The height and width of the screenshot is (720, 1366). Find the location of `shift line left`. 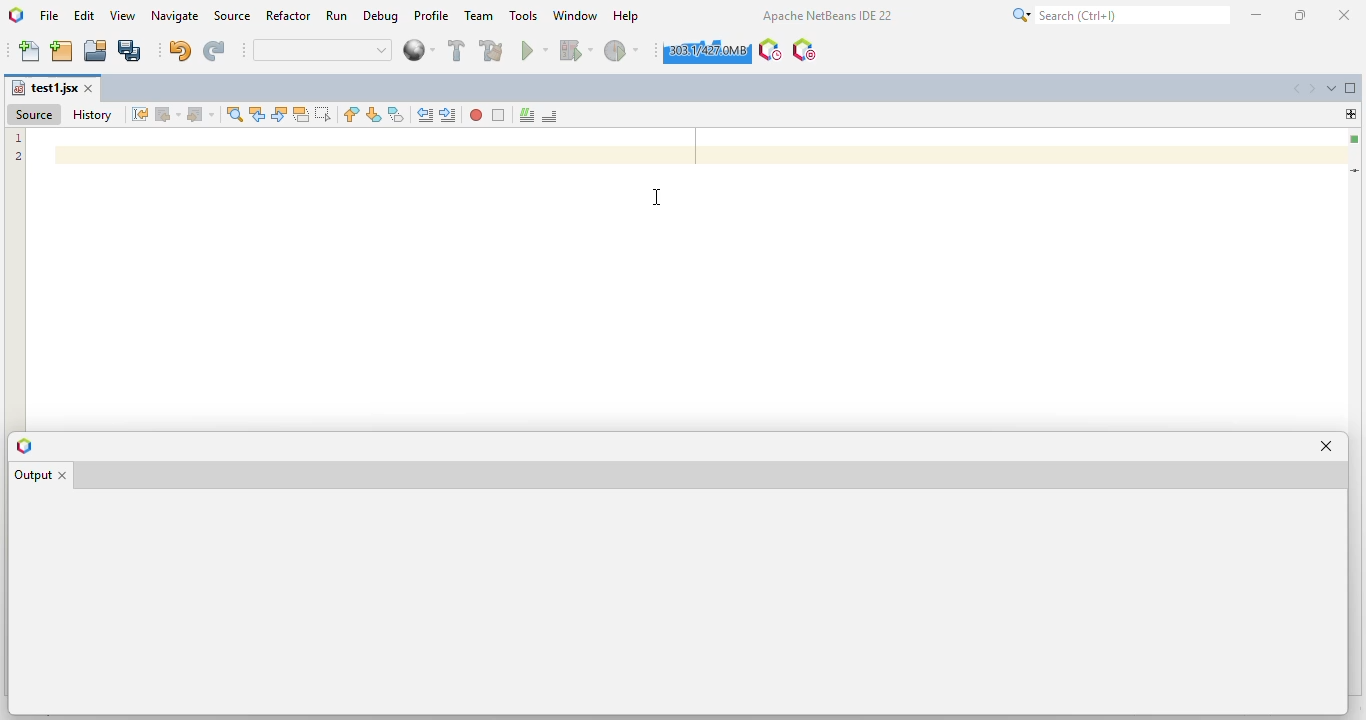

shift line left is located at coordinates (426, 114).